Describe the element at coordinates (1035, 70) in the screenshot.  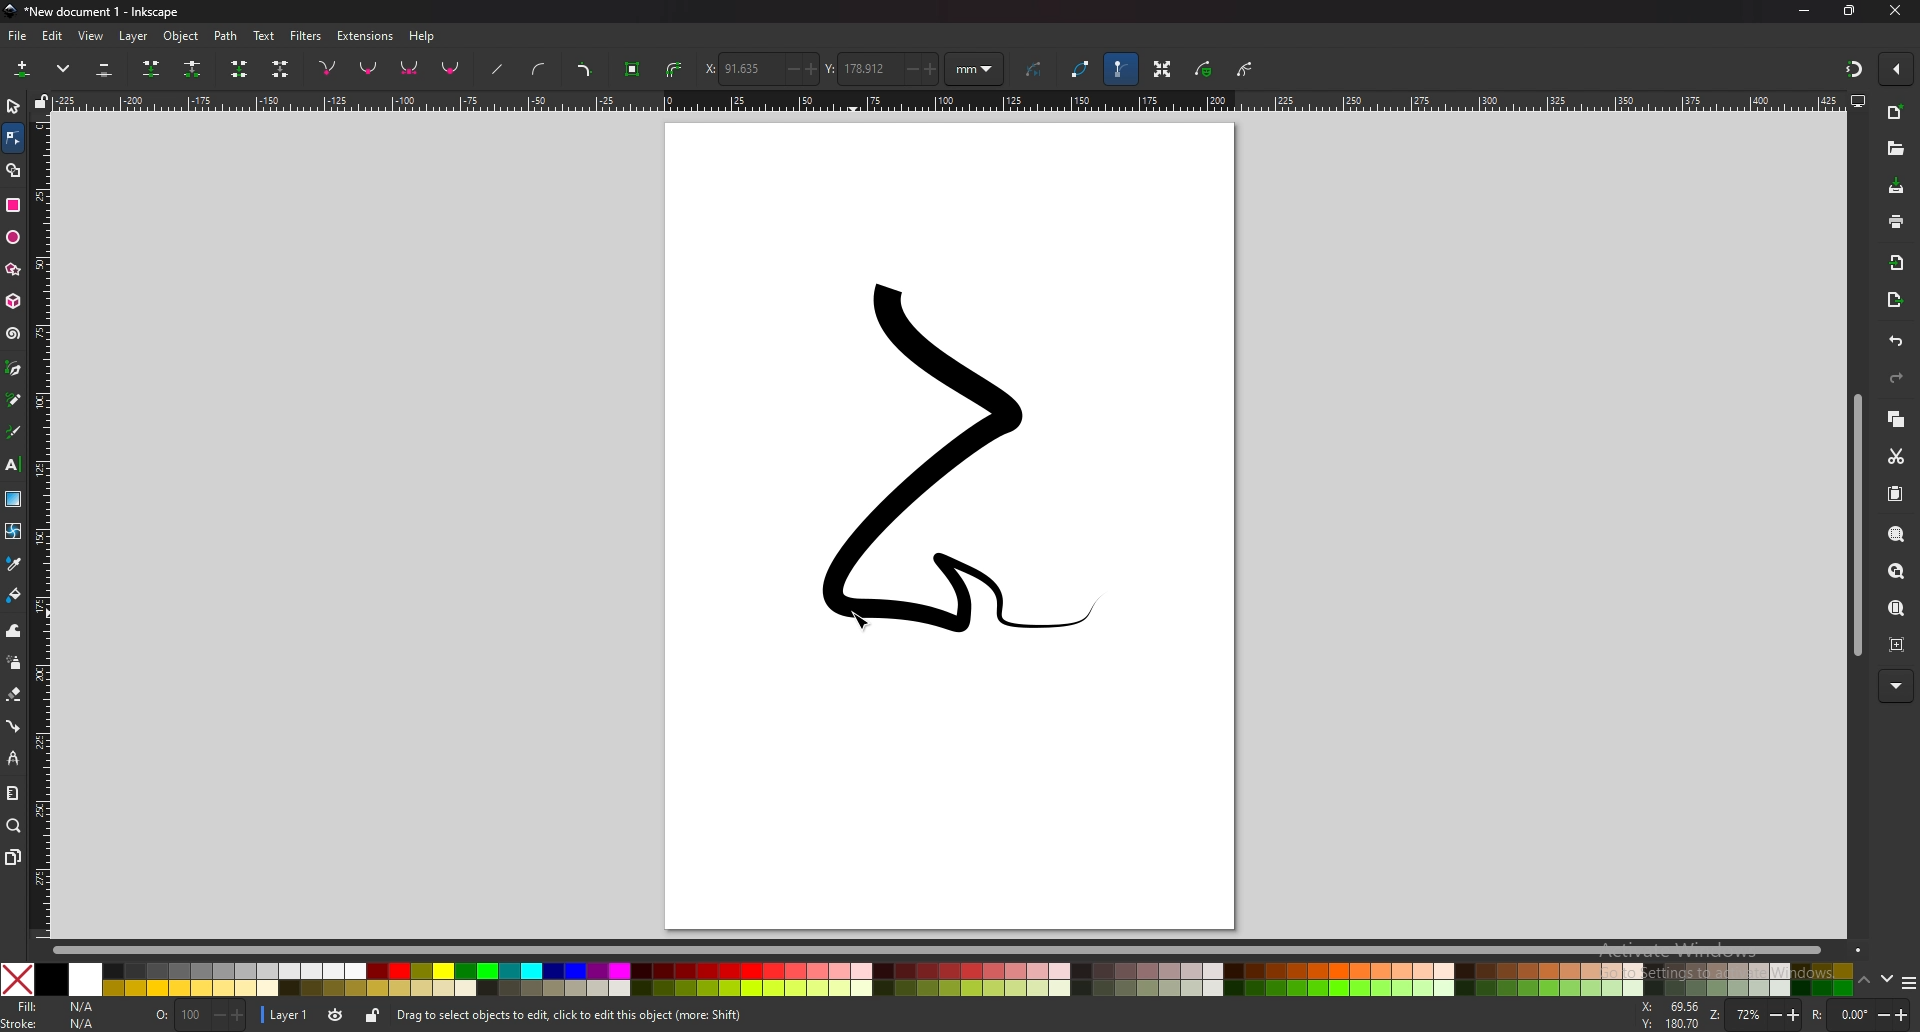
I see `next path effect parameter` at that location.